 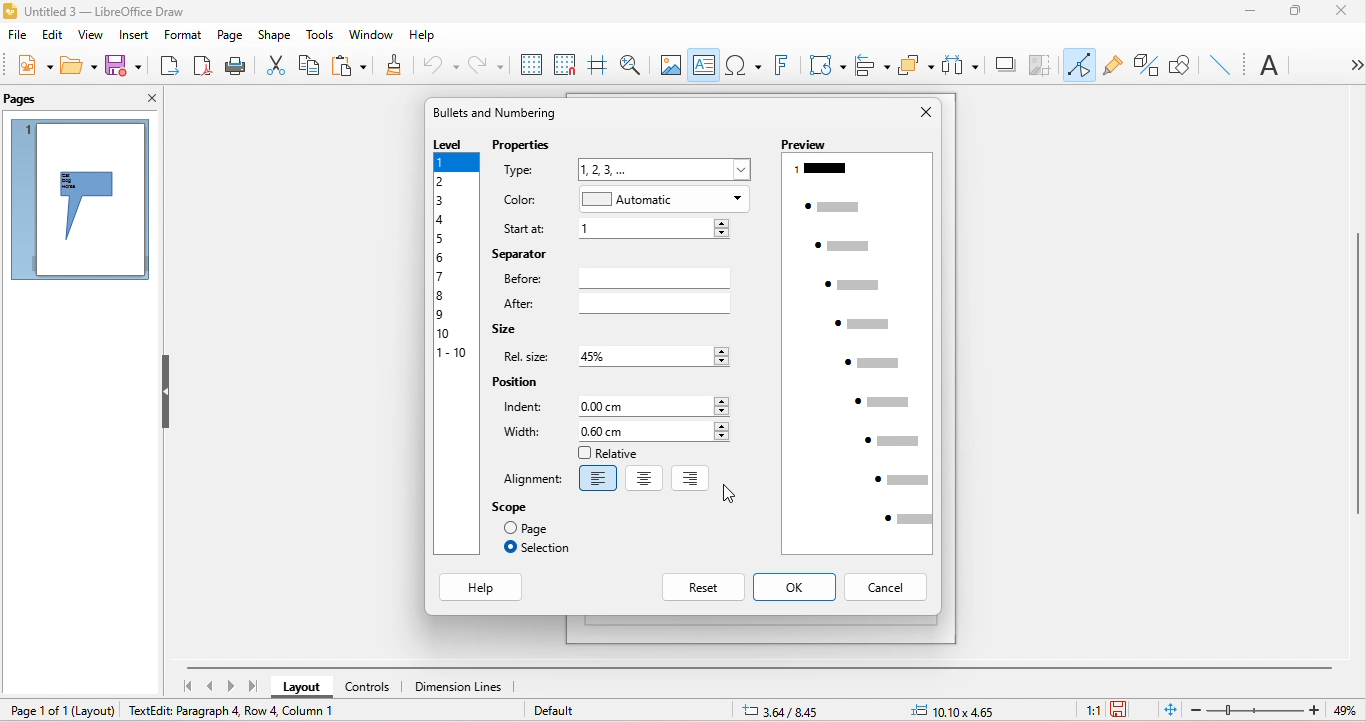 What do you see at coordinates (76, 199) in the screenshot?
I see `page 1` at bounding box center [76, 199].